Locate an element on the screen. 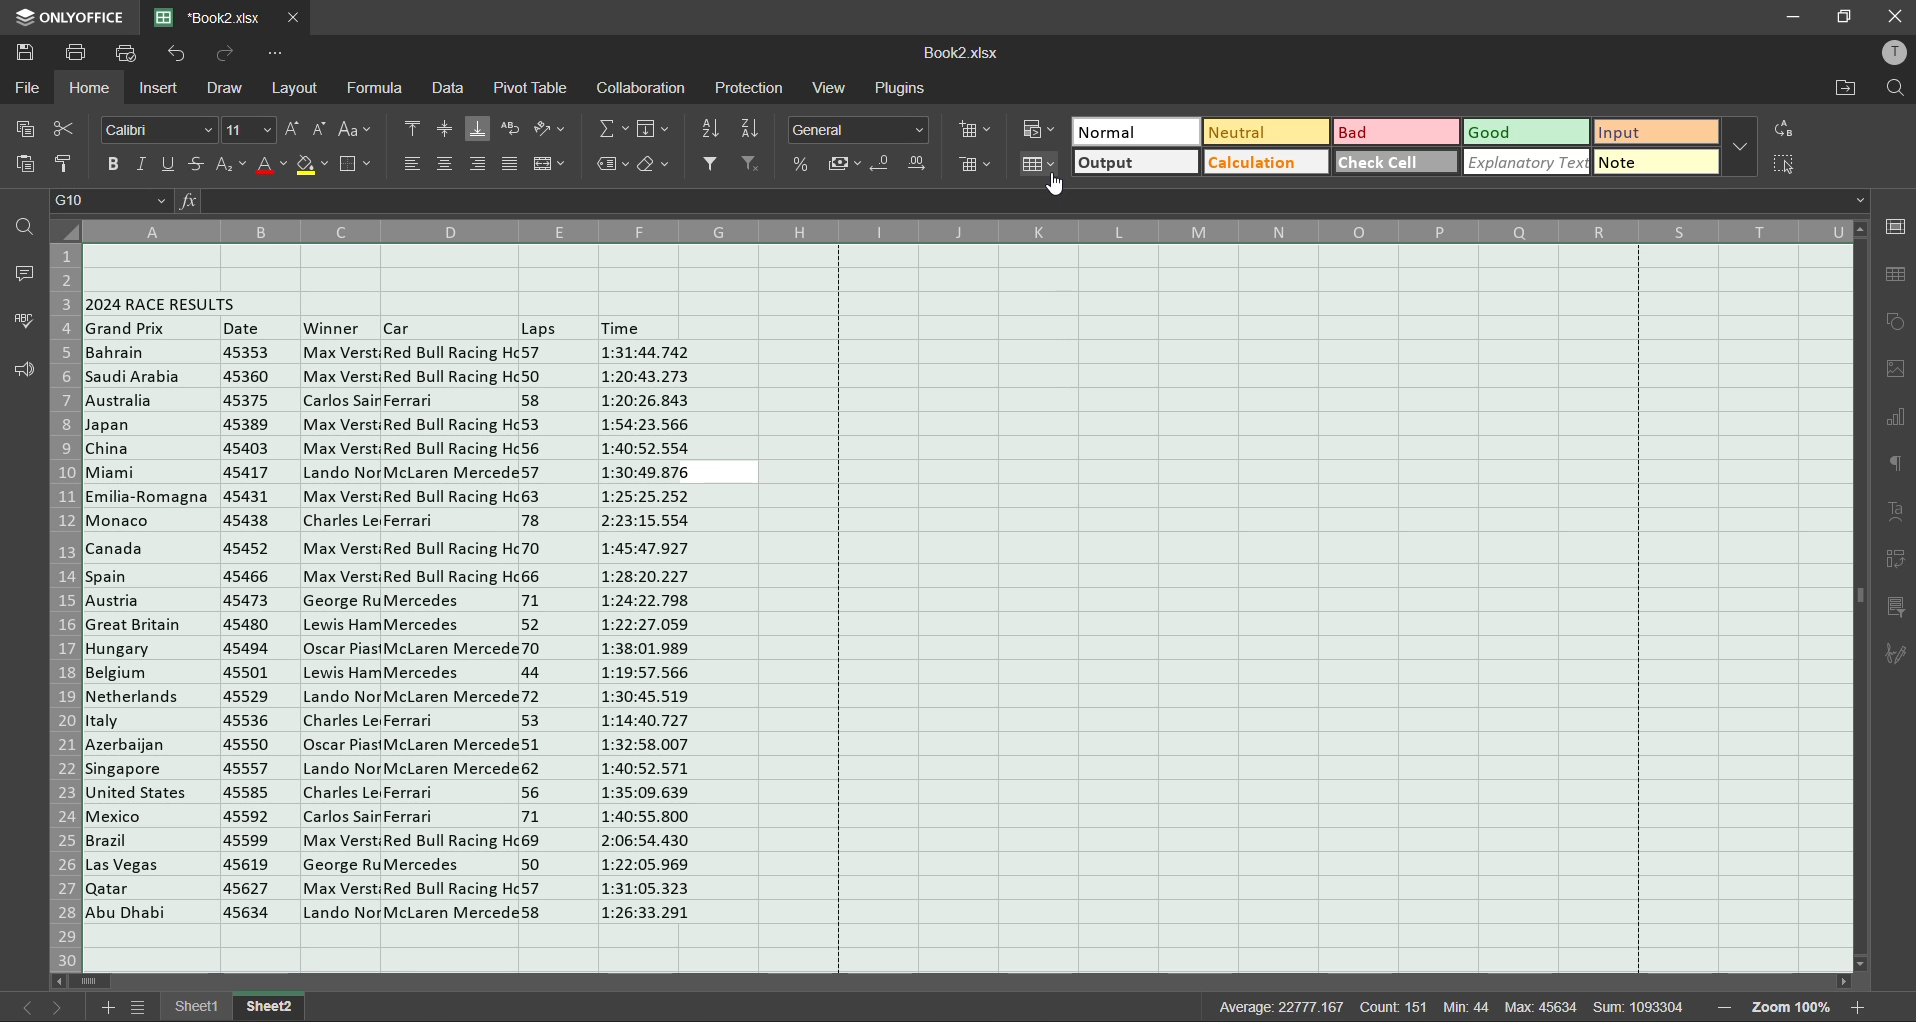  spellcheck is located at coordinates (18, 321).